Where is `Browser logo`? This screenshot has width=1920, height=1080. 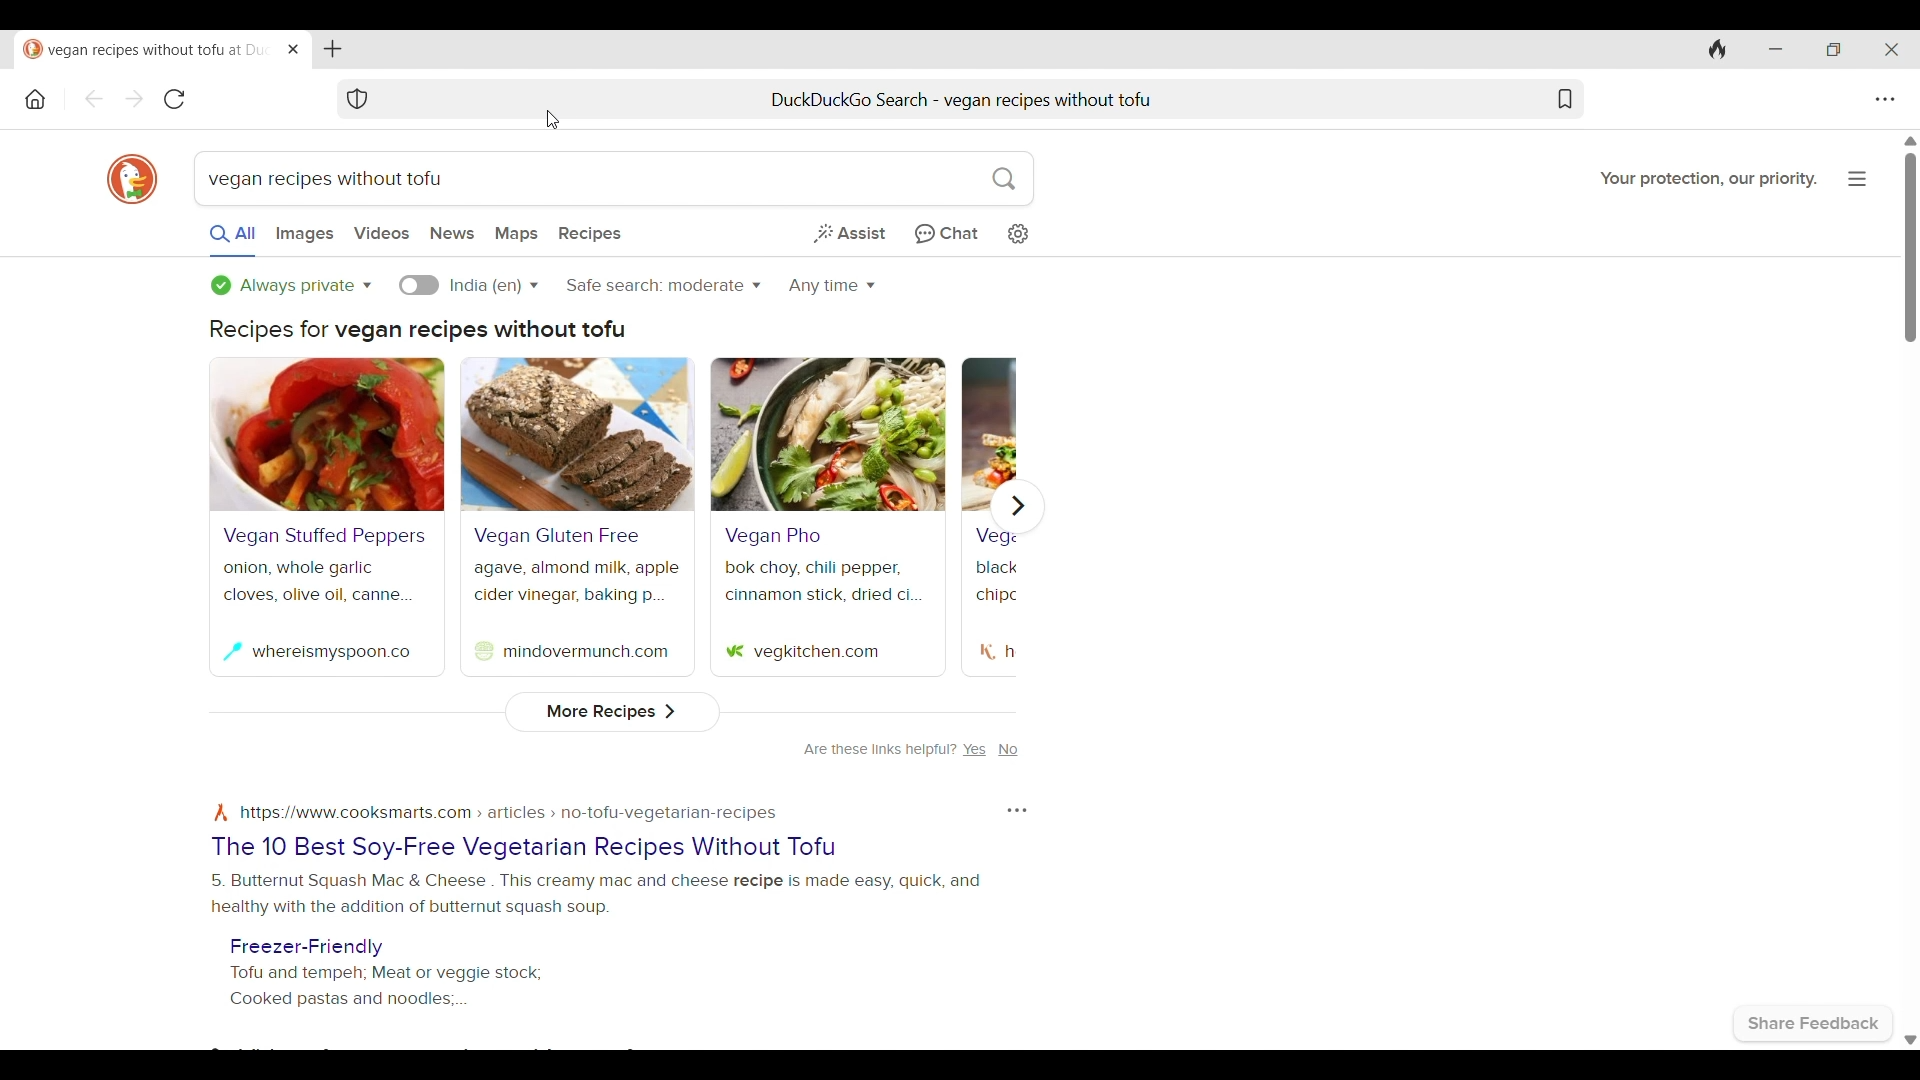 Browser logo is located at coordinates (132, 181).